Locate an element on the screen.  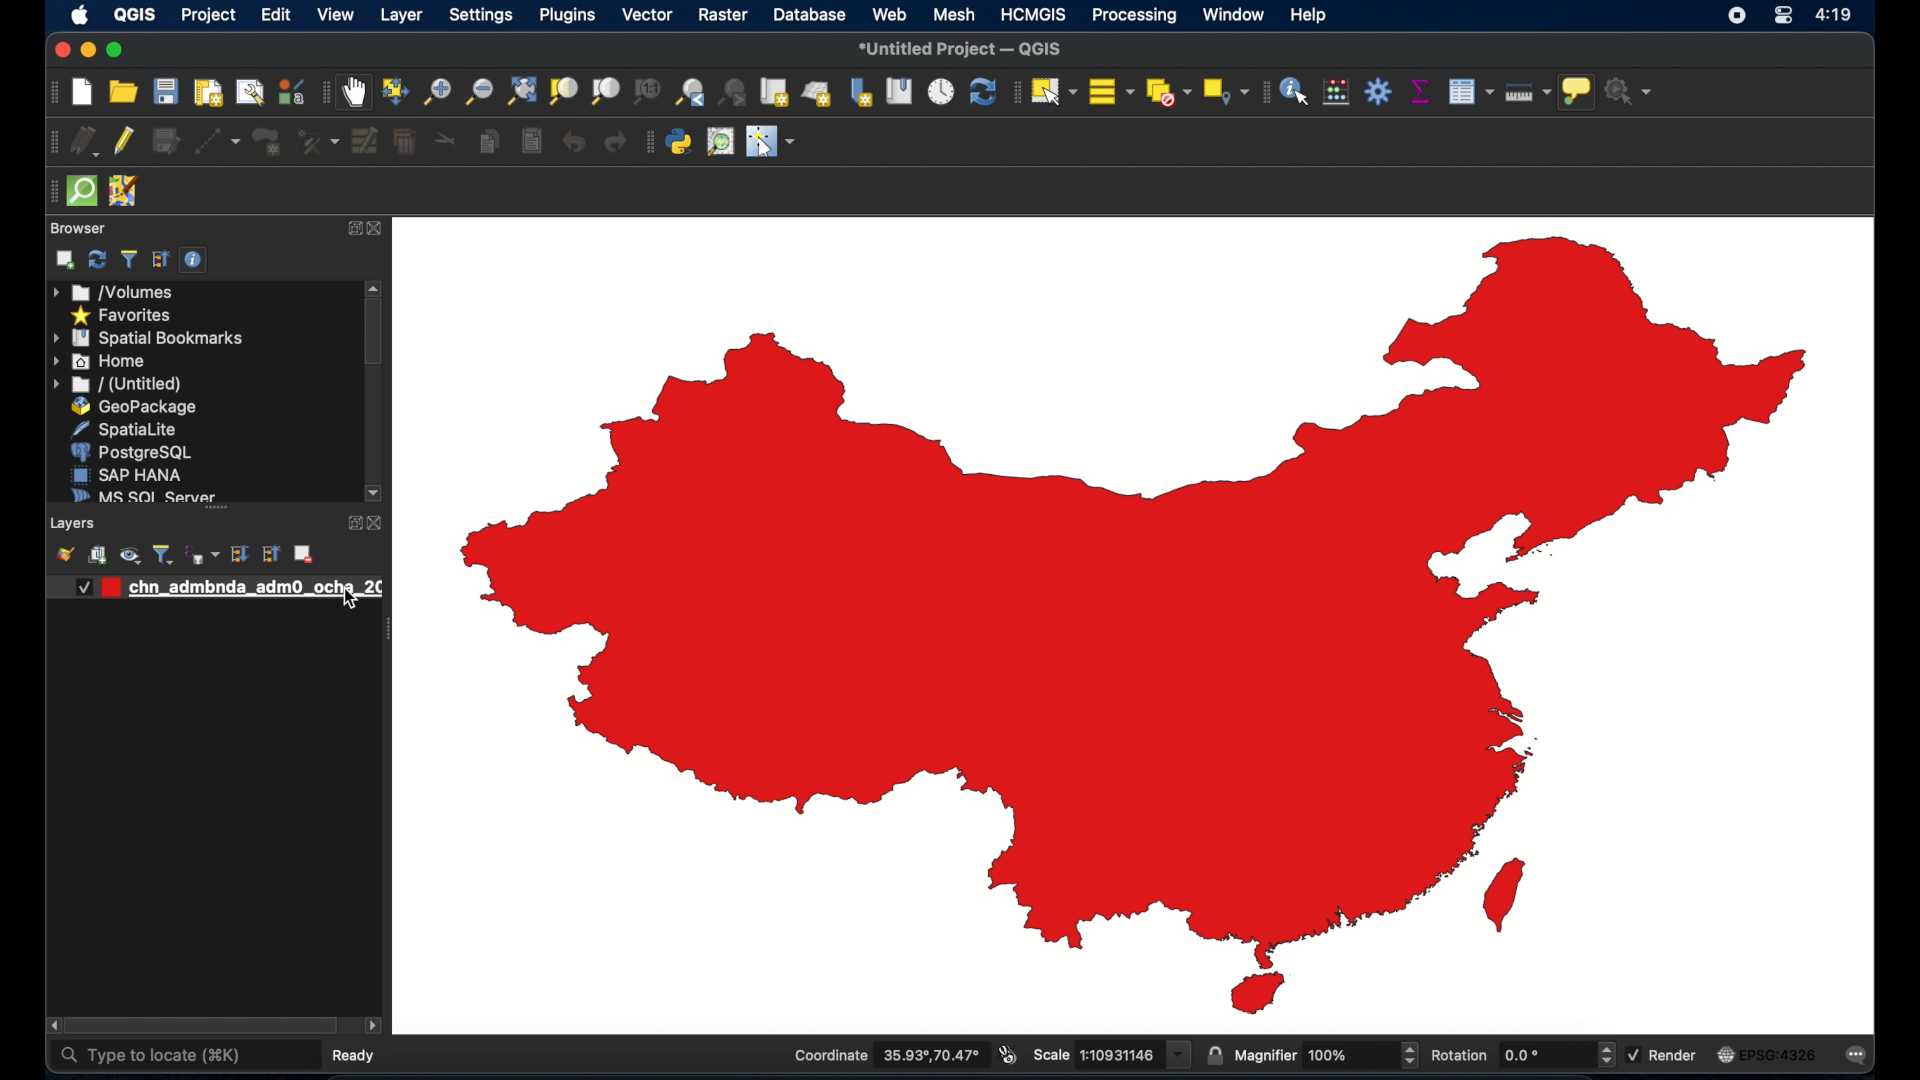
new map view is located at coordinates (775, 93).